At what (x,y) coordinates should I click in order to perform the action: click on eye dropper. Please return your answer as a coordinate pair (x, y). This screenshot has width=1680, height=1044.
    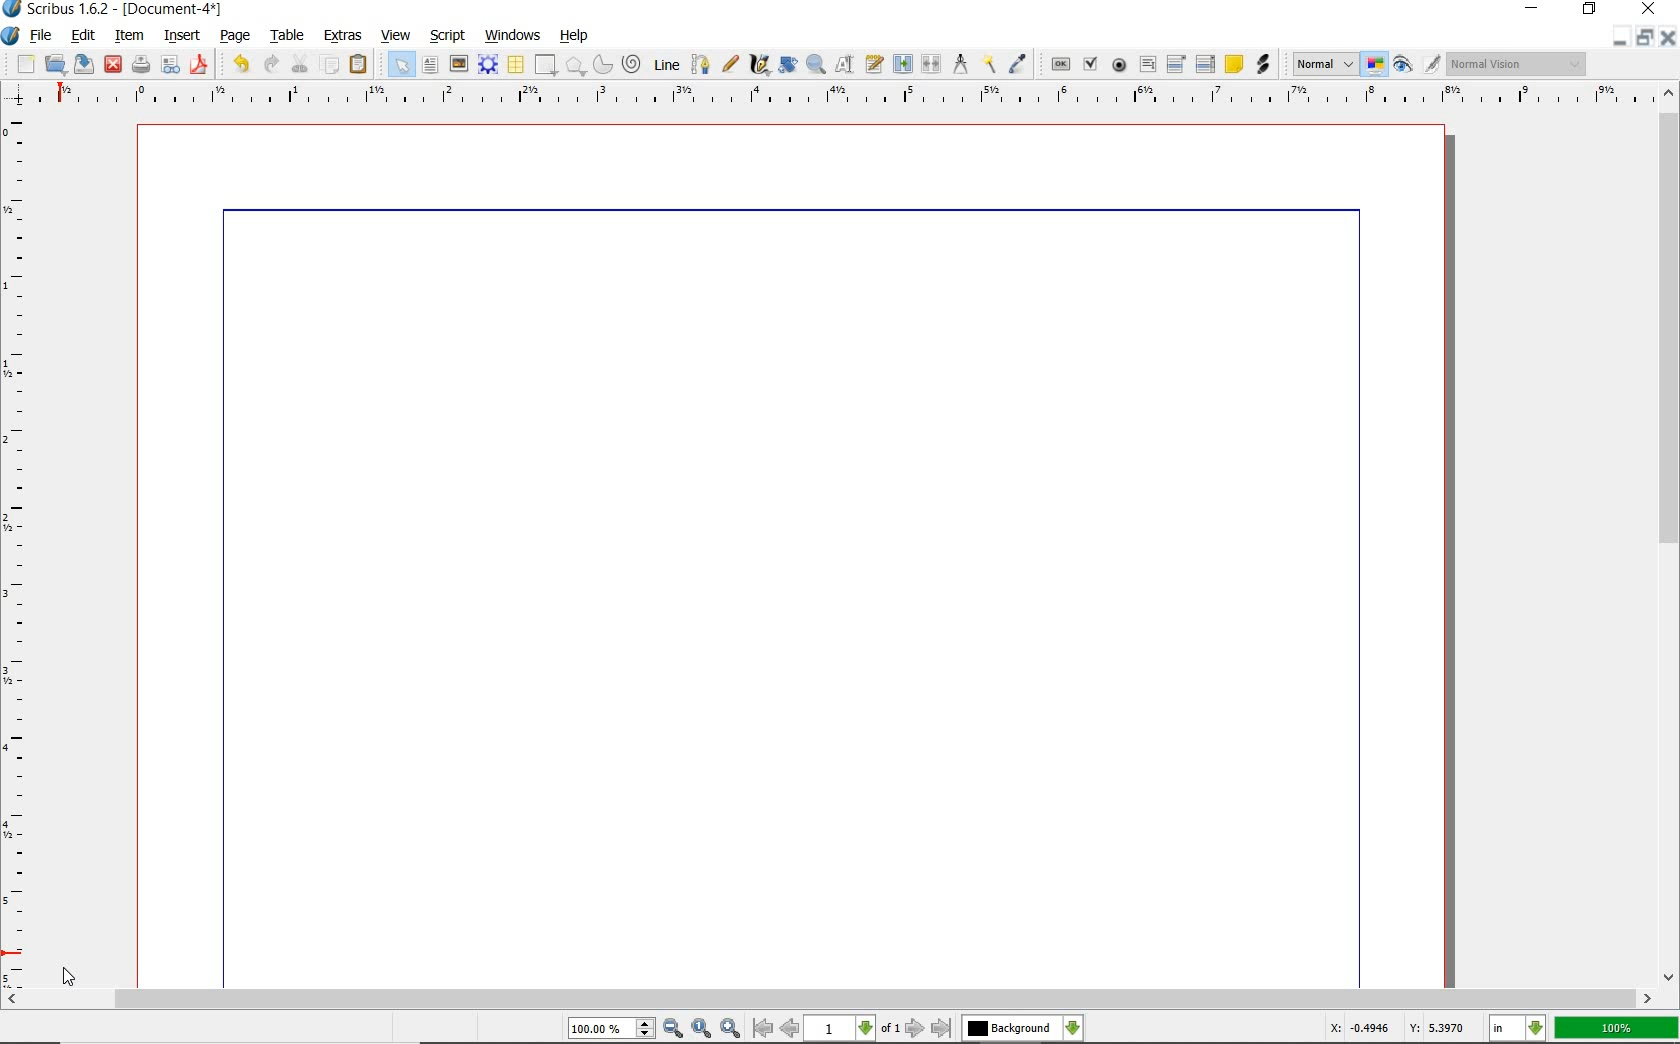
    Looking at the image, I should click on (1019, 64).